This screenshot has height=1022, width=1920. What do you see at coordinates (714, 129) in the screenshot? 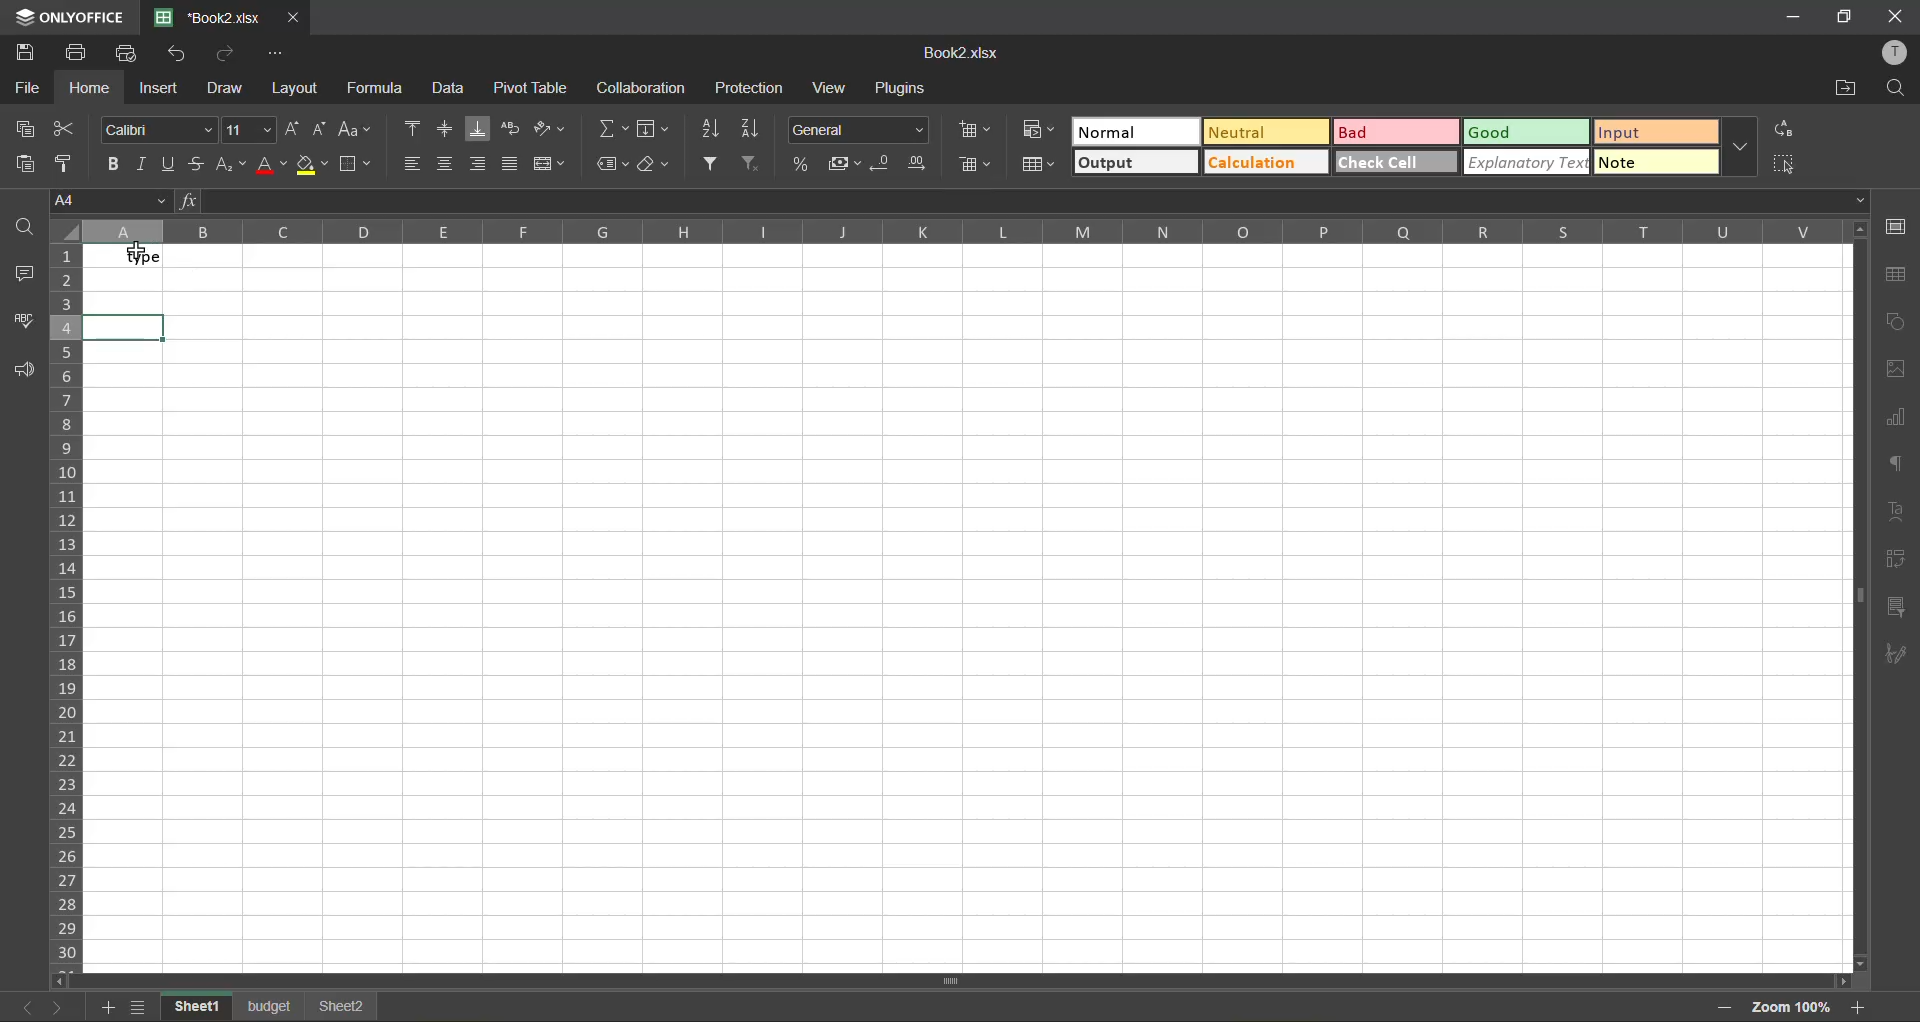
I see `sort ascending` at bounding box center [714, 129].